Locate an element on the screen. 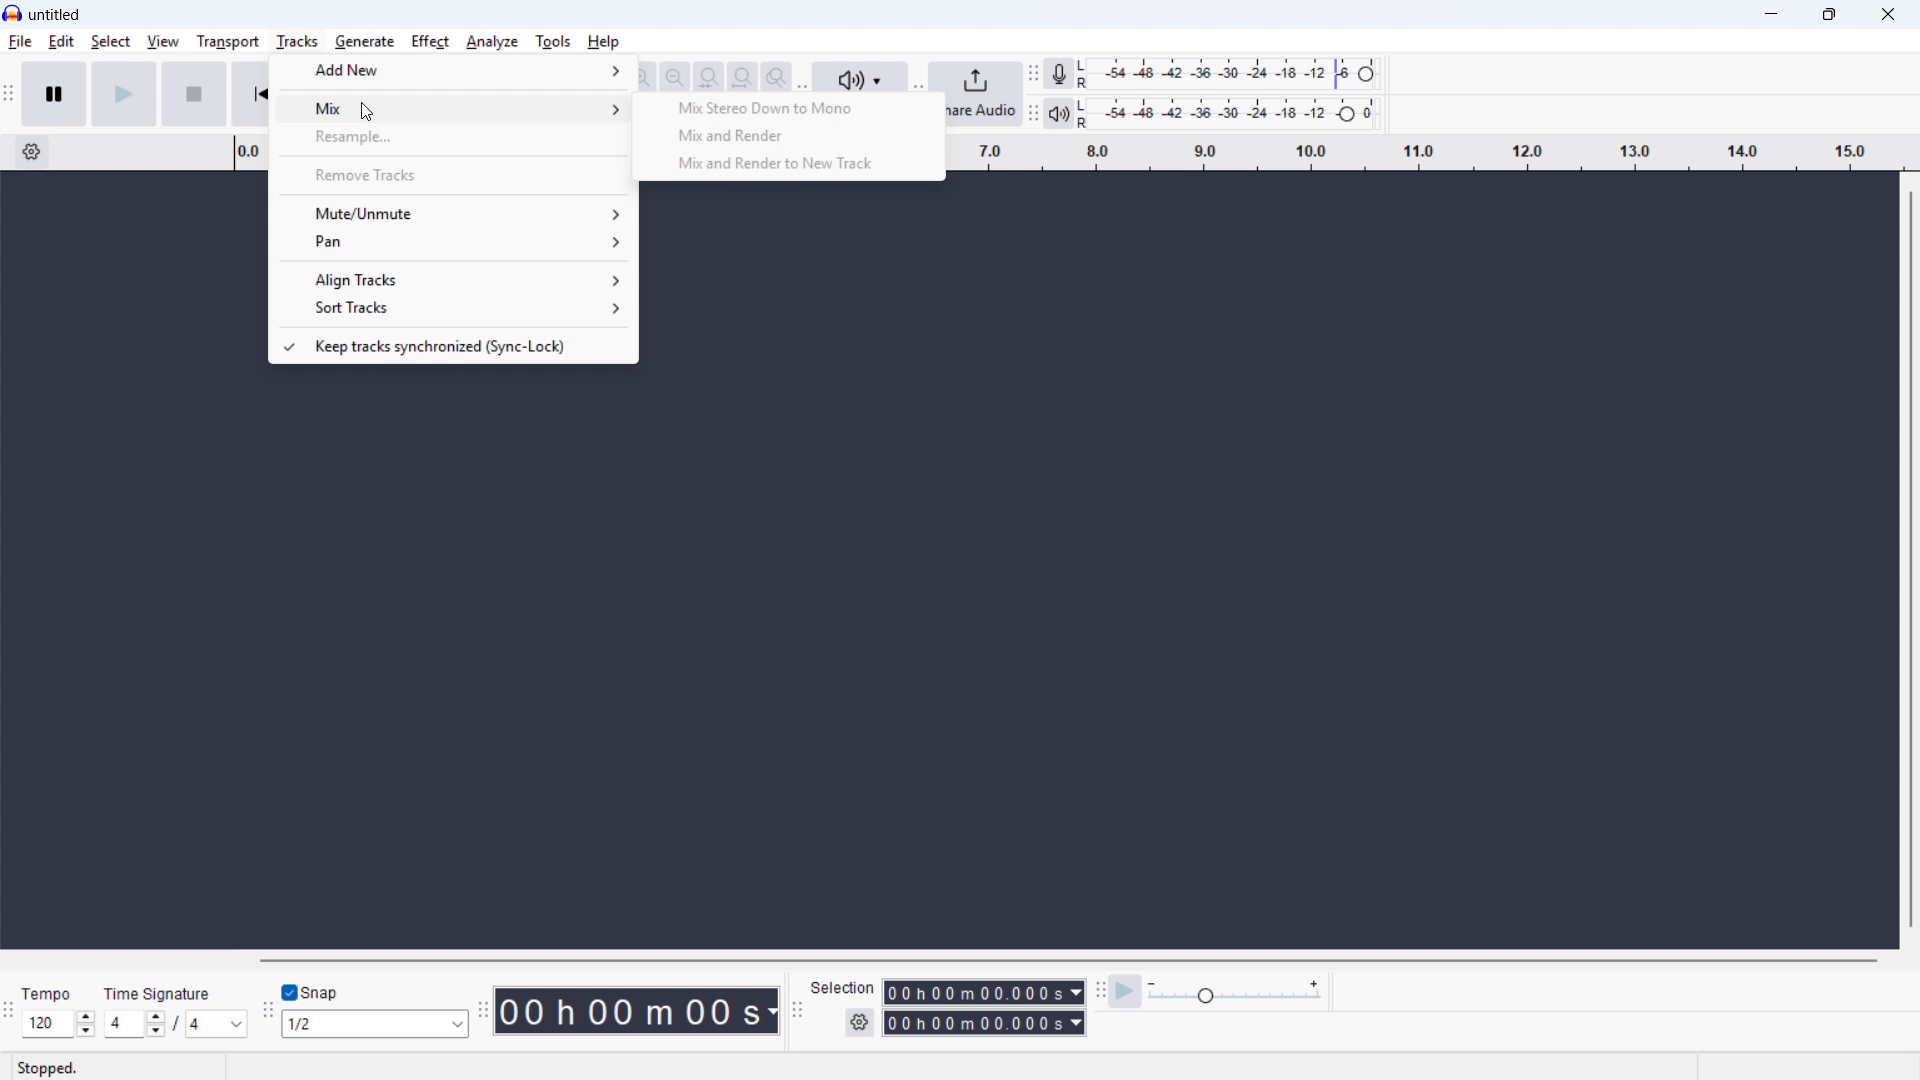 Image resolution: width=1920 pixels, height=1080 pixels. Selection toolbar  is located at coordinates (798, 1011).